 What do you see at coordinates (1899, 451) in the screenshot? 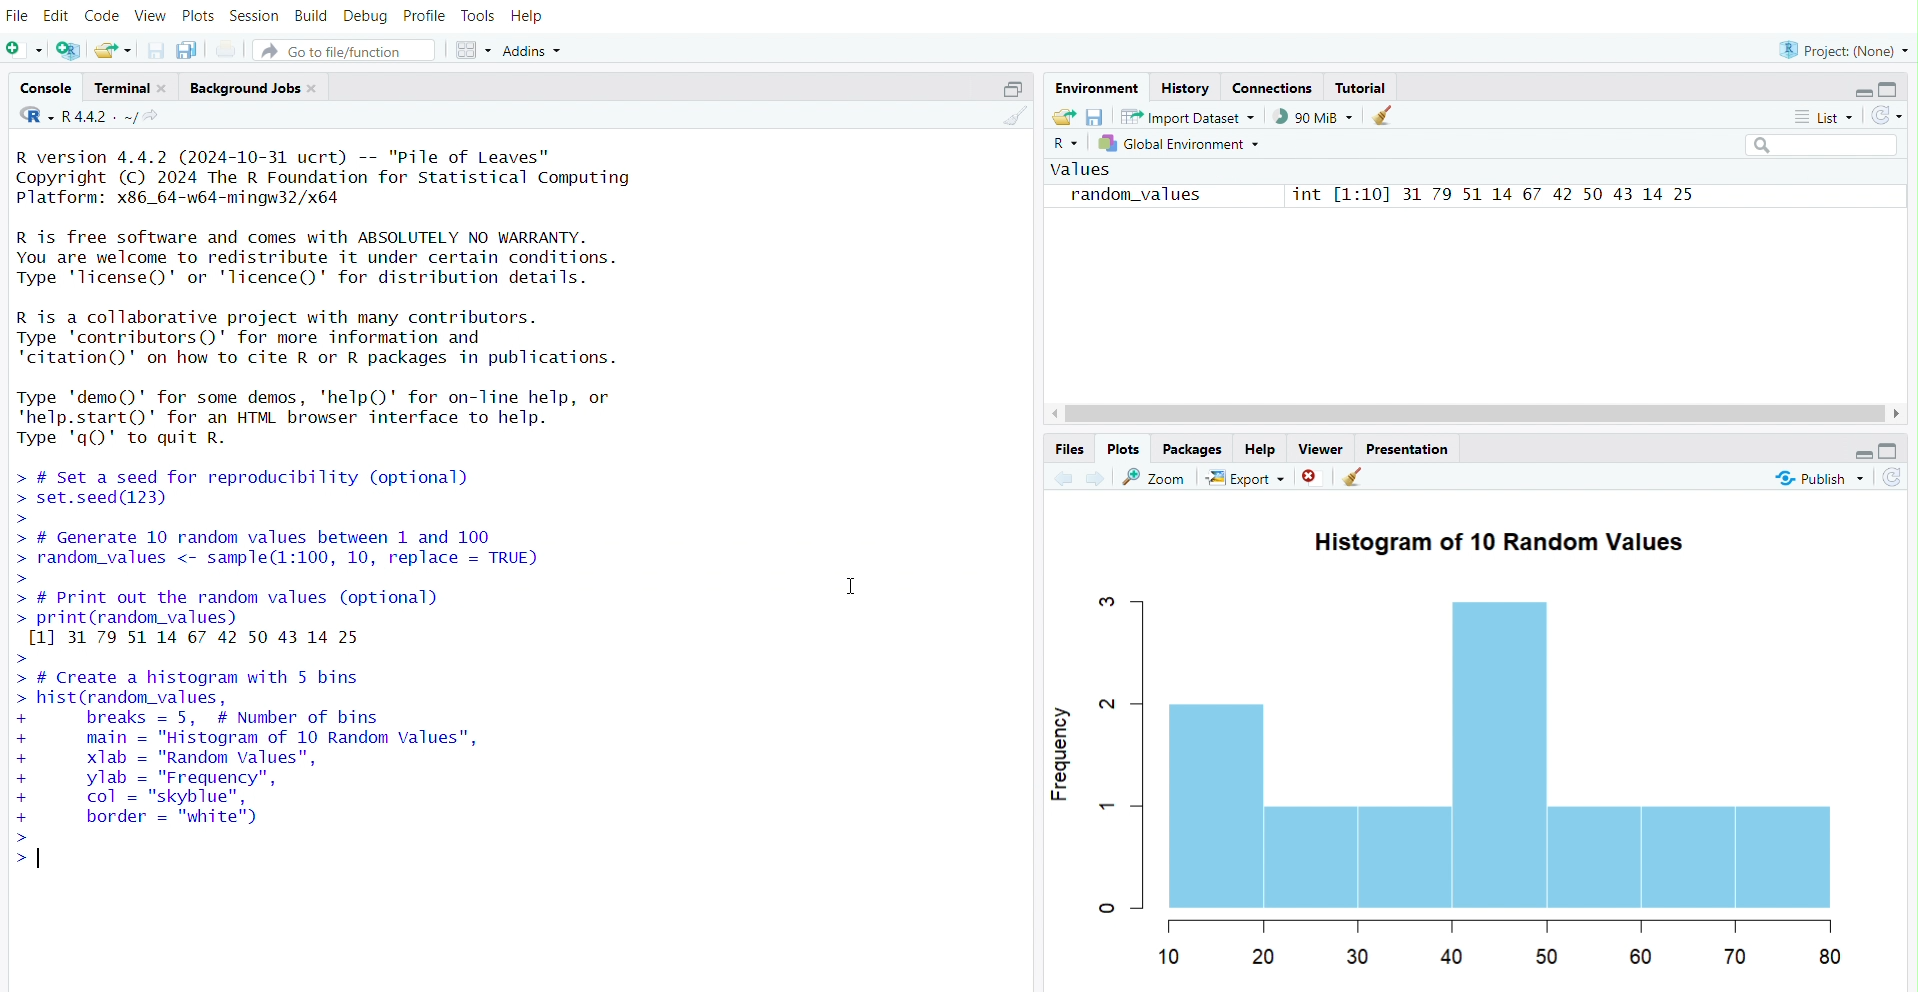
I see `maximize` at bounding box center [1899, 451].